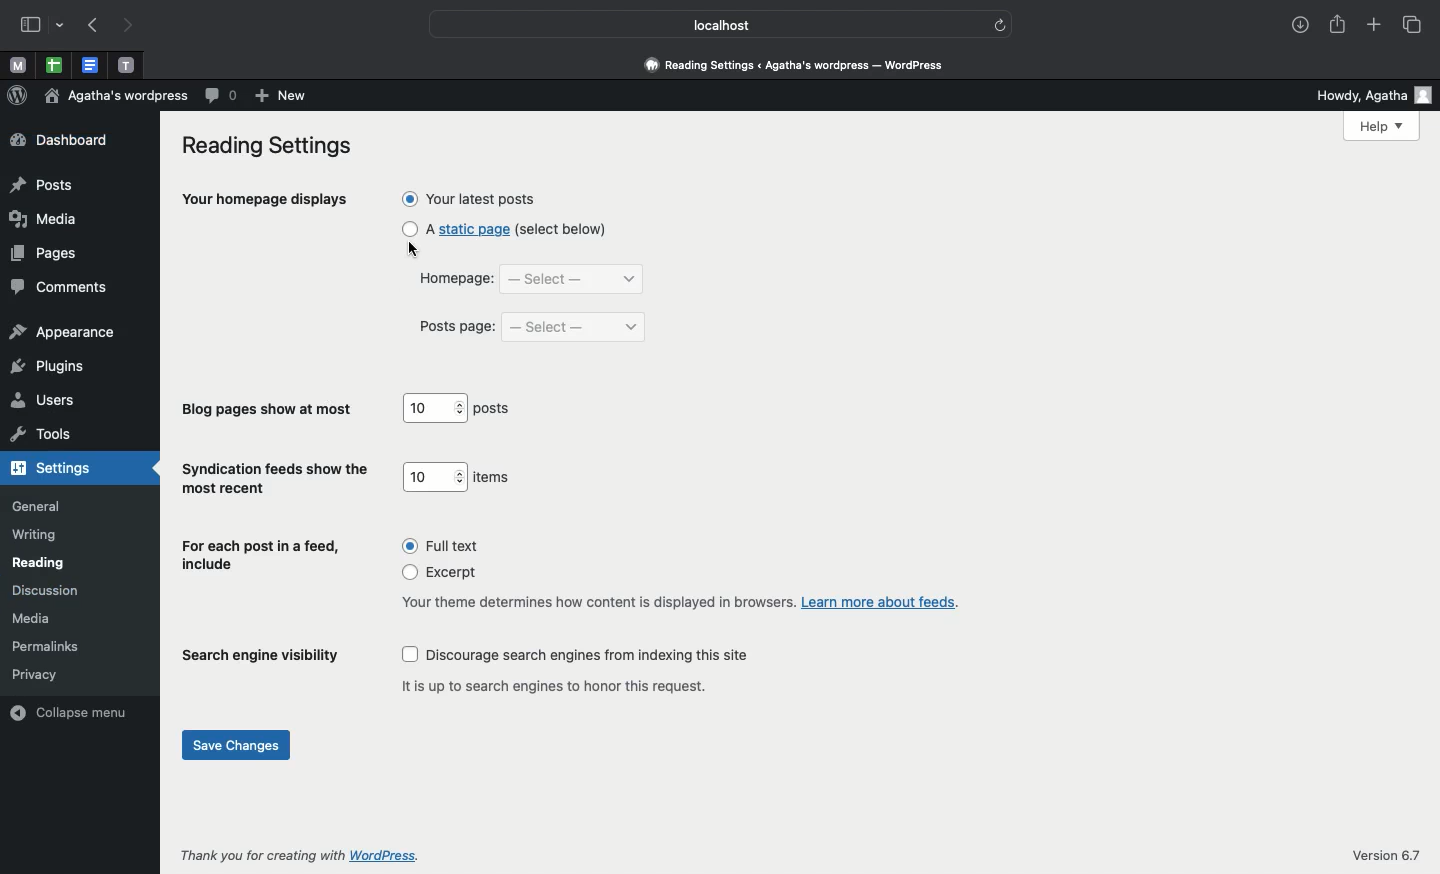  I want to click on Wordpress, so click(18, 94).